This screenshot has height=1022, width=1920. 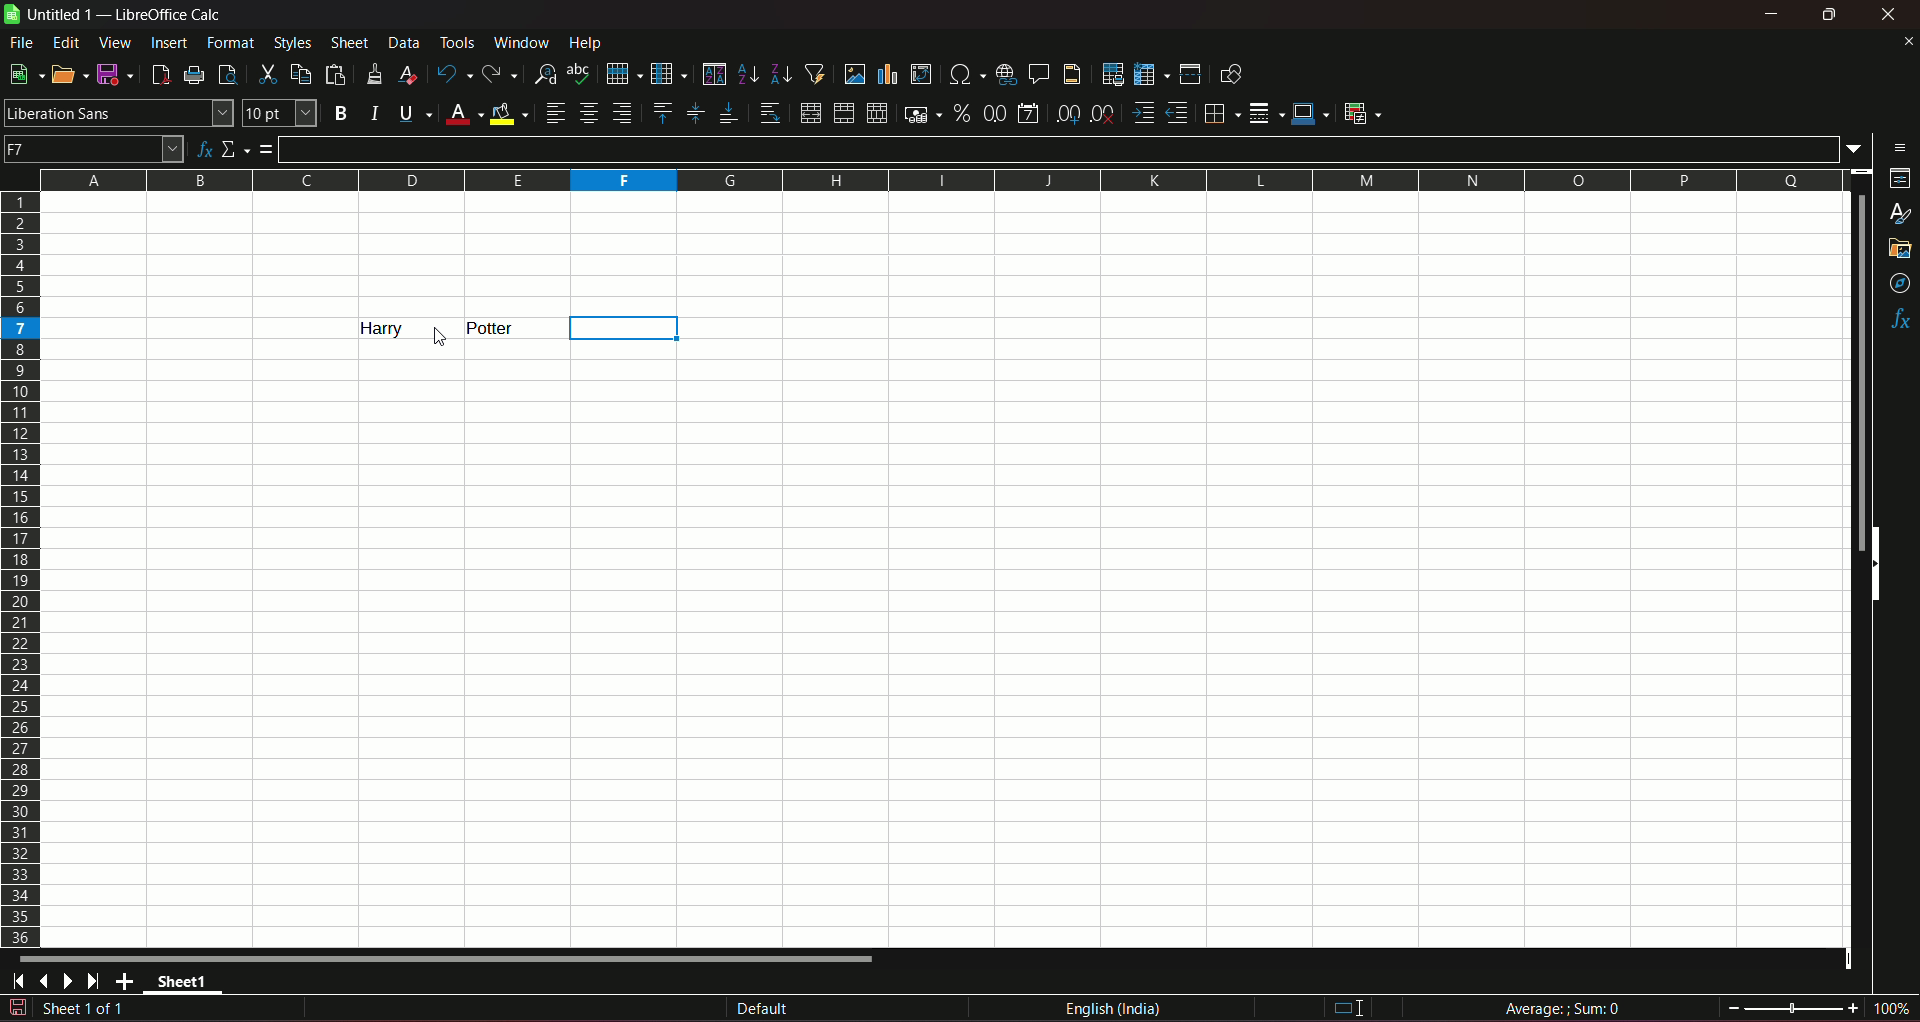 I want to click on sheet name, so click(x=51, y=15).